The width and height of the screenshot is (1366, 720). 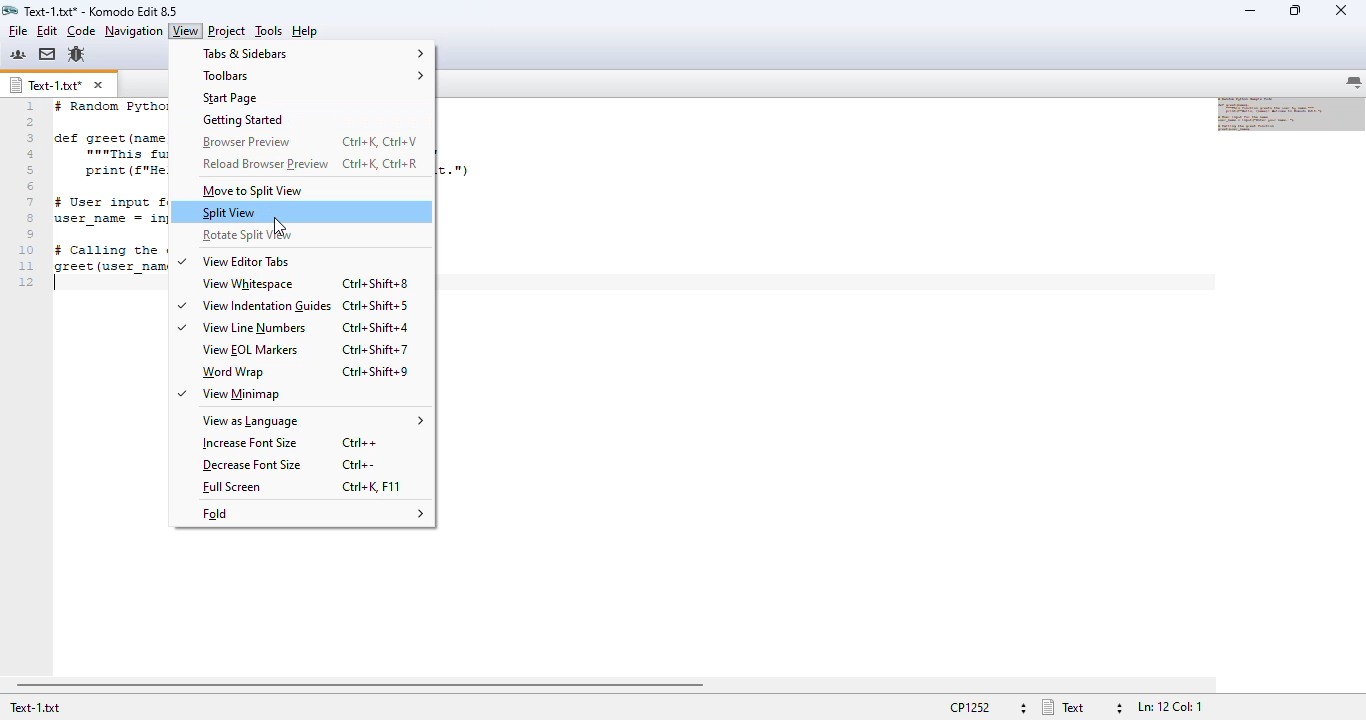 What do you see at coordinates (360, 443) in the screenshot?
I see `shortcut for increase font size` at bounding box center [360, 443].